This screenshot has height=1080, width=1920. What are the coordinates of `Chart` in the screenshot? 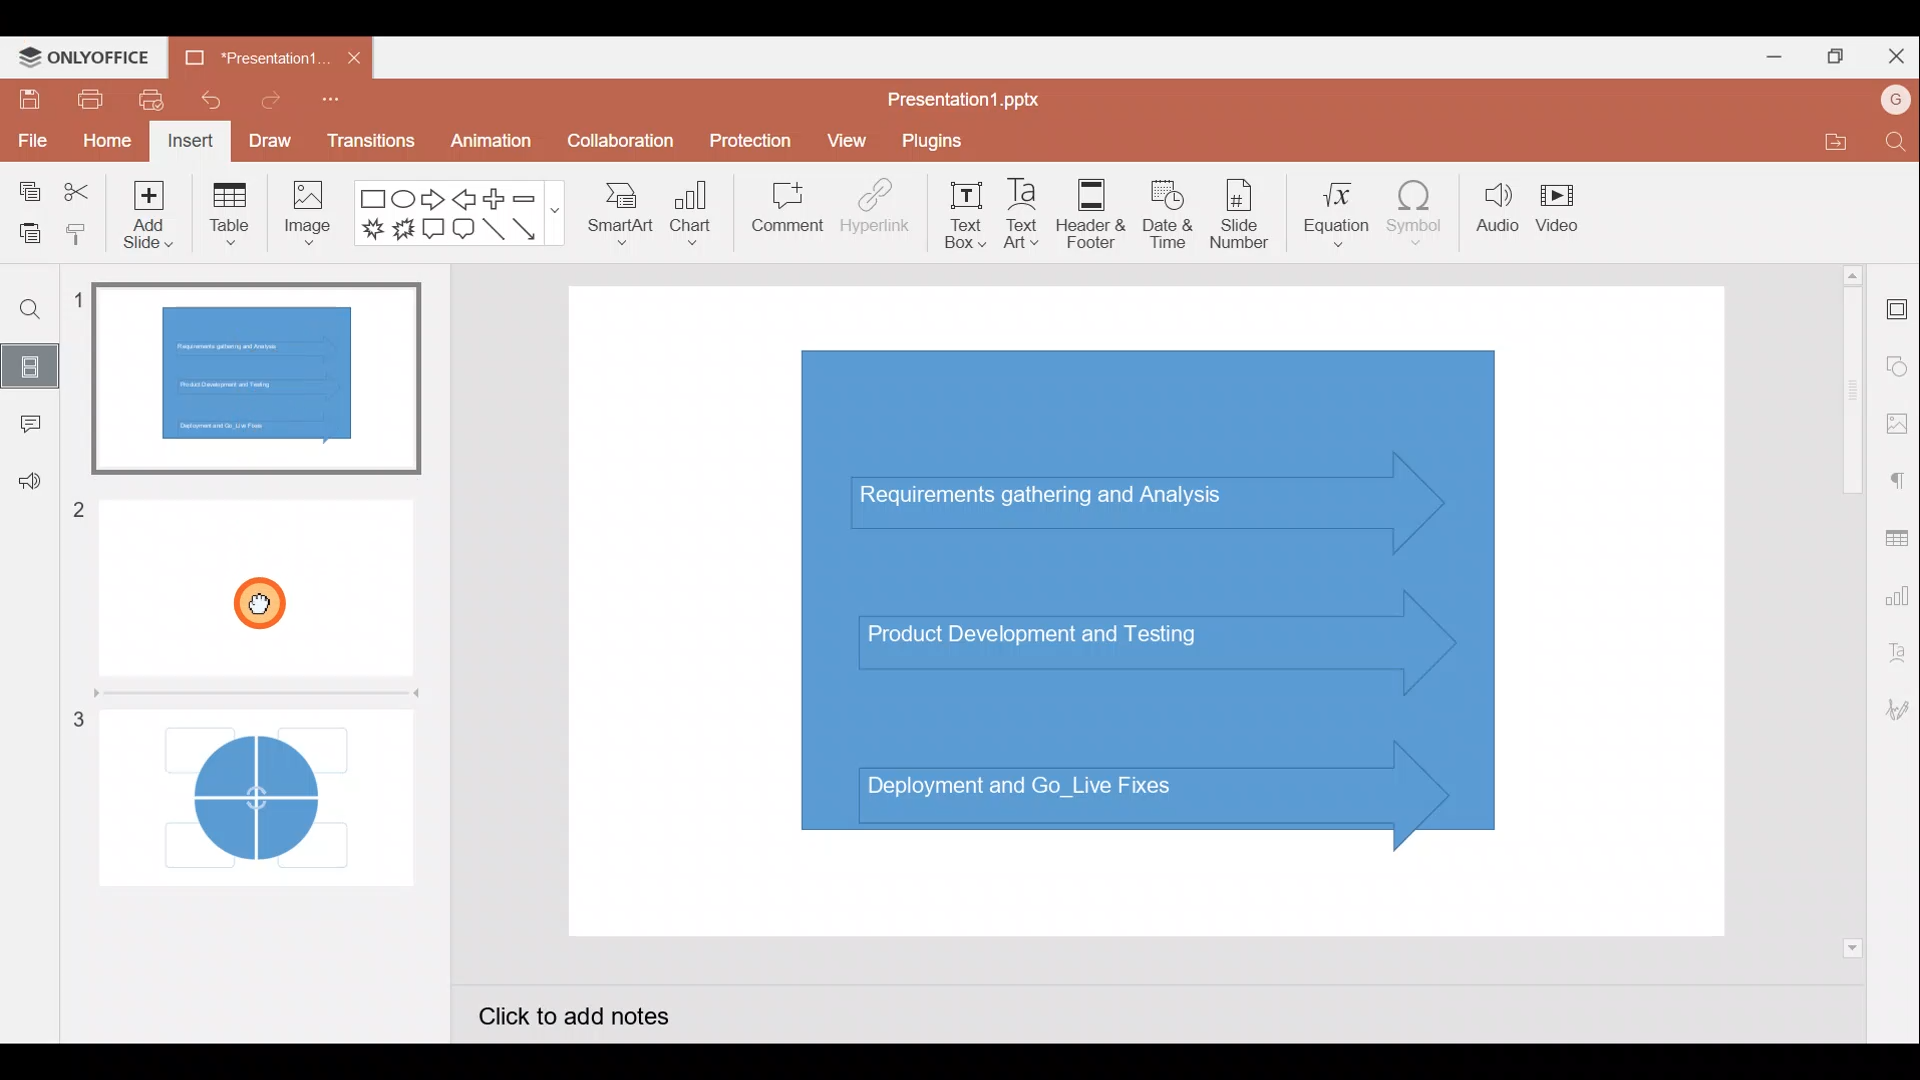 It's located at (696, 219).